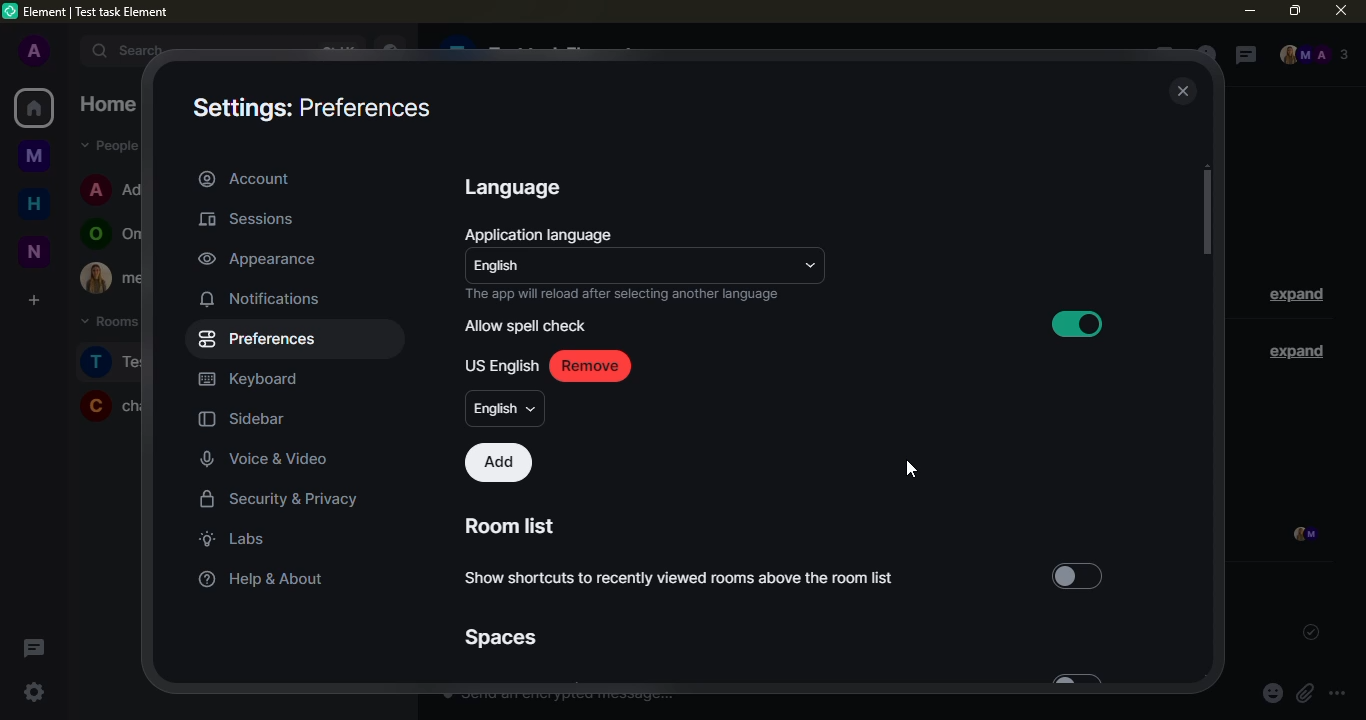 This screenshot has height=720, width=1366. I want to click on element| test task element, so click(104, 13).